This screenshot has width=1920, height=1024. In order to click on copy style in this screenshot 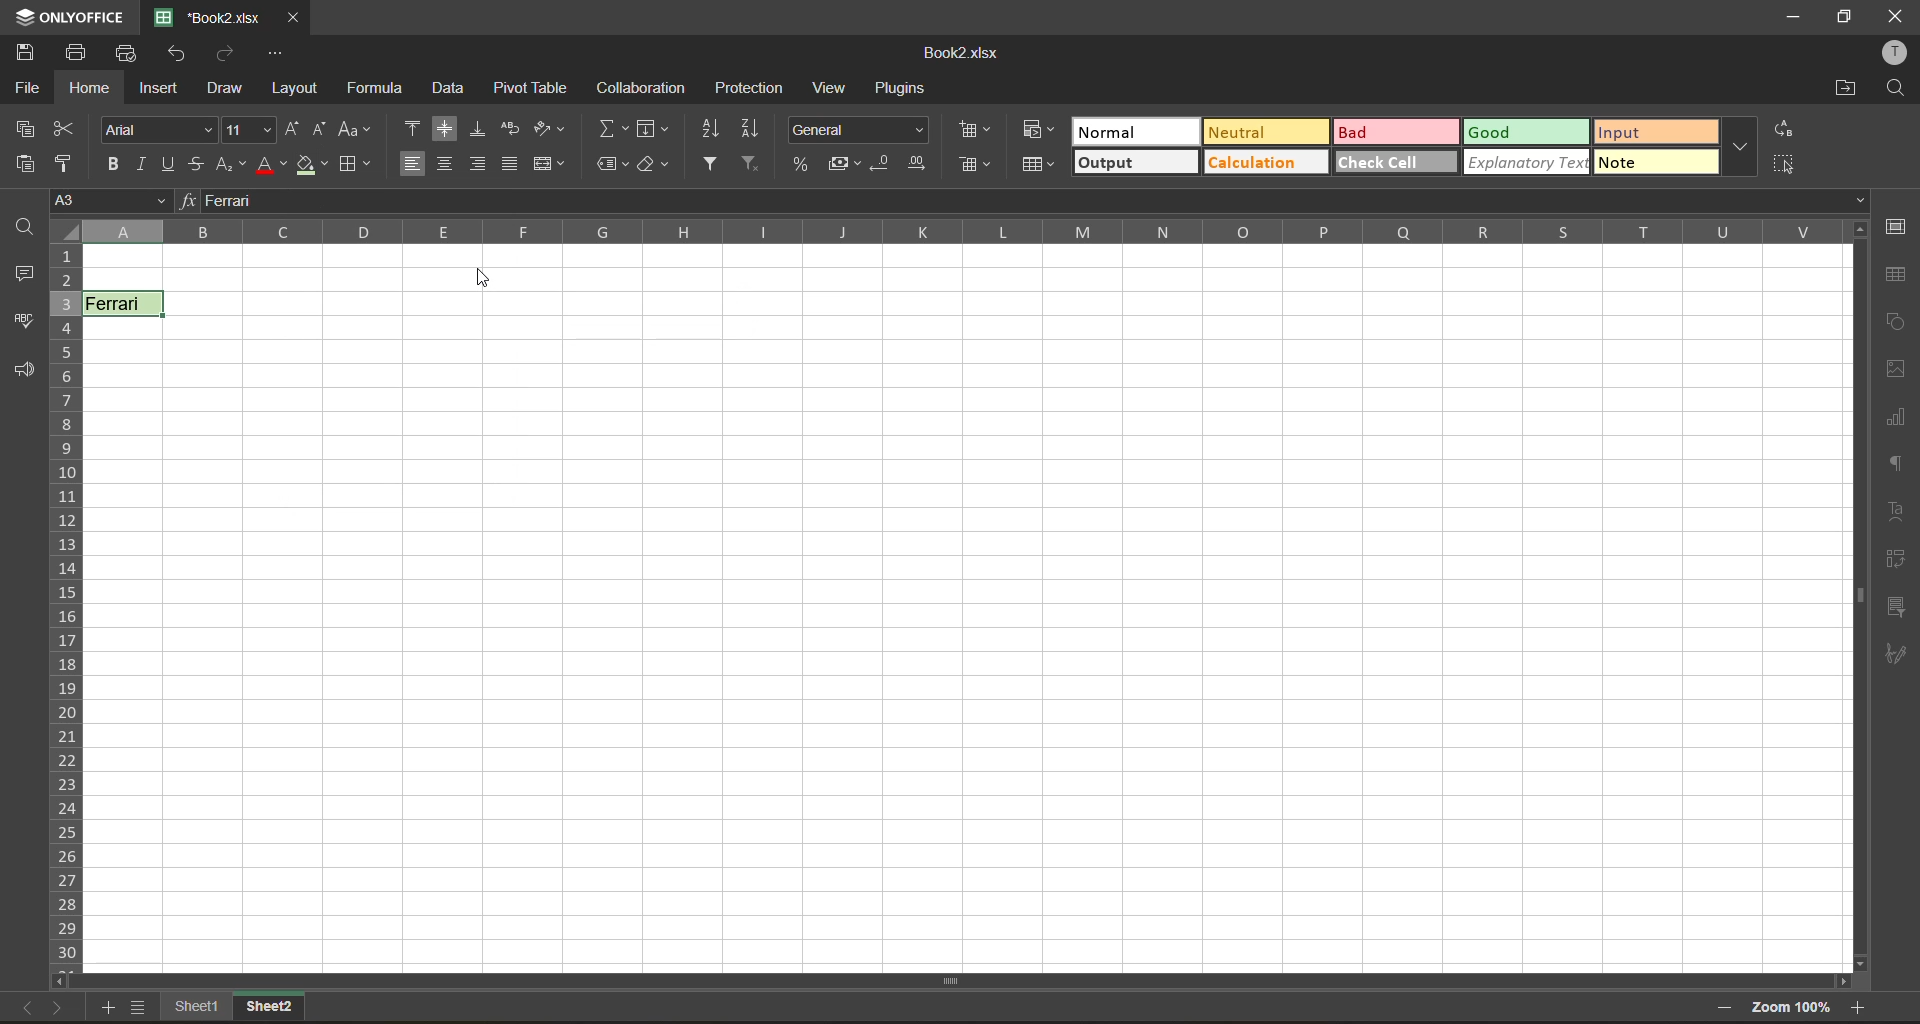, I will do `click(66, 162)`.